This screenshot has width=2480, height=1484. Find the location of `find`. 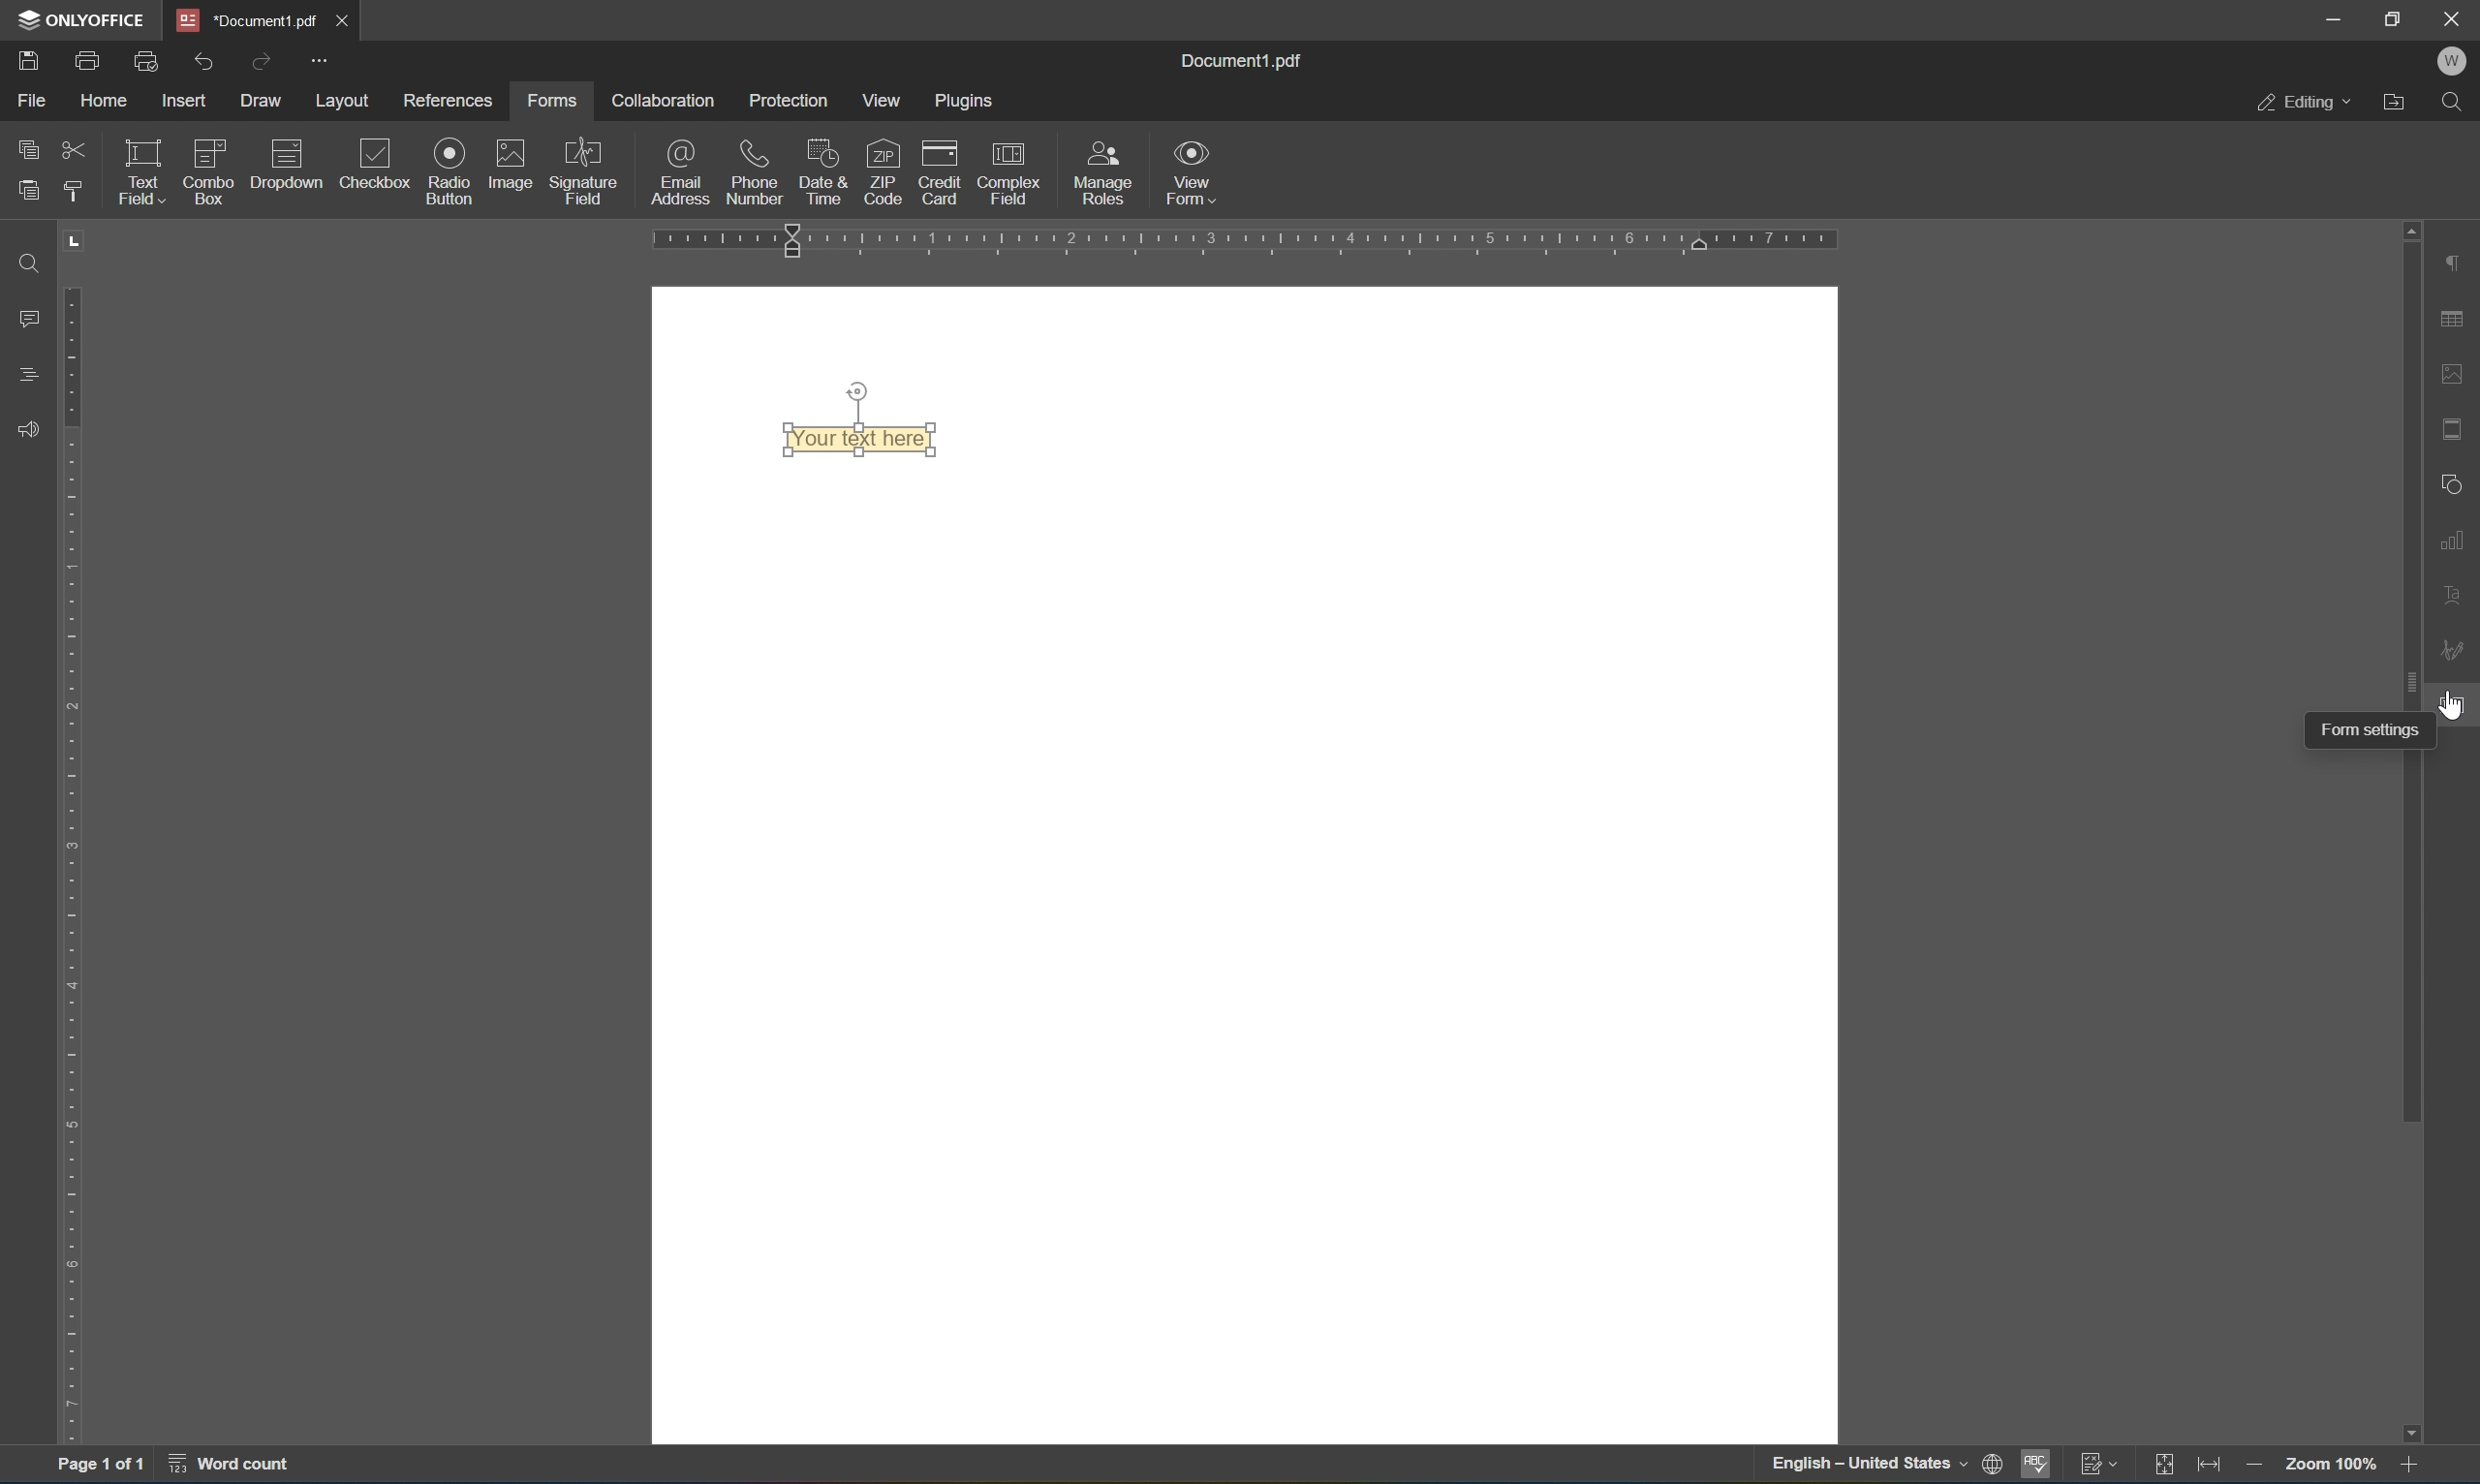

find is located at coordinates (28, 262).